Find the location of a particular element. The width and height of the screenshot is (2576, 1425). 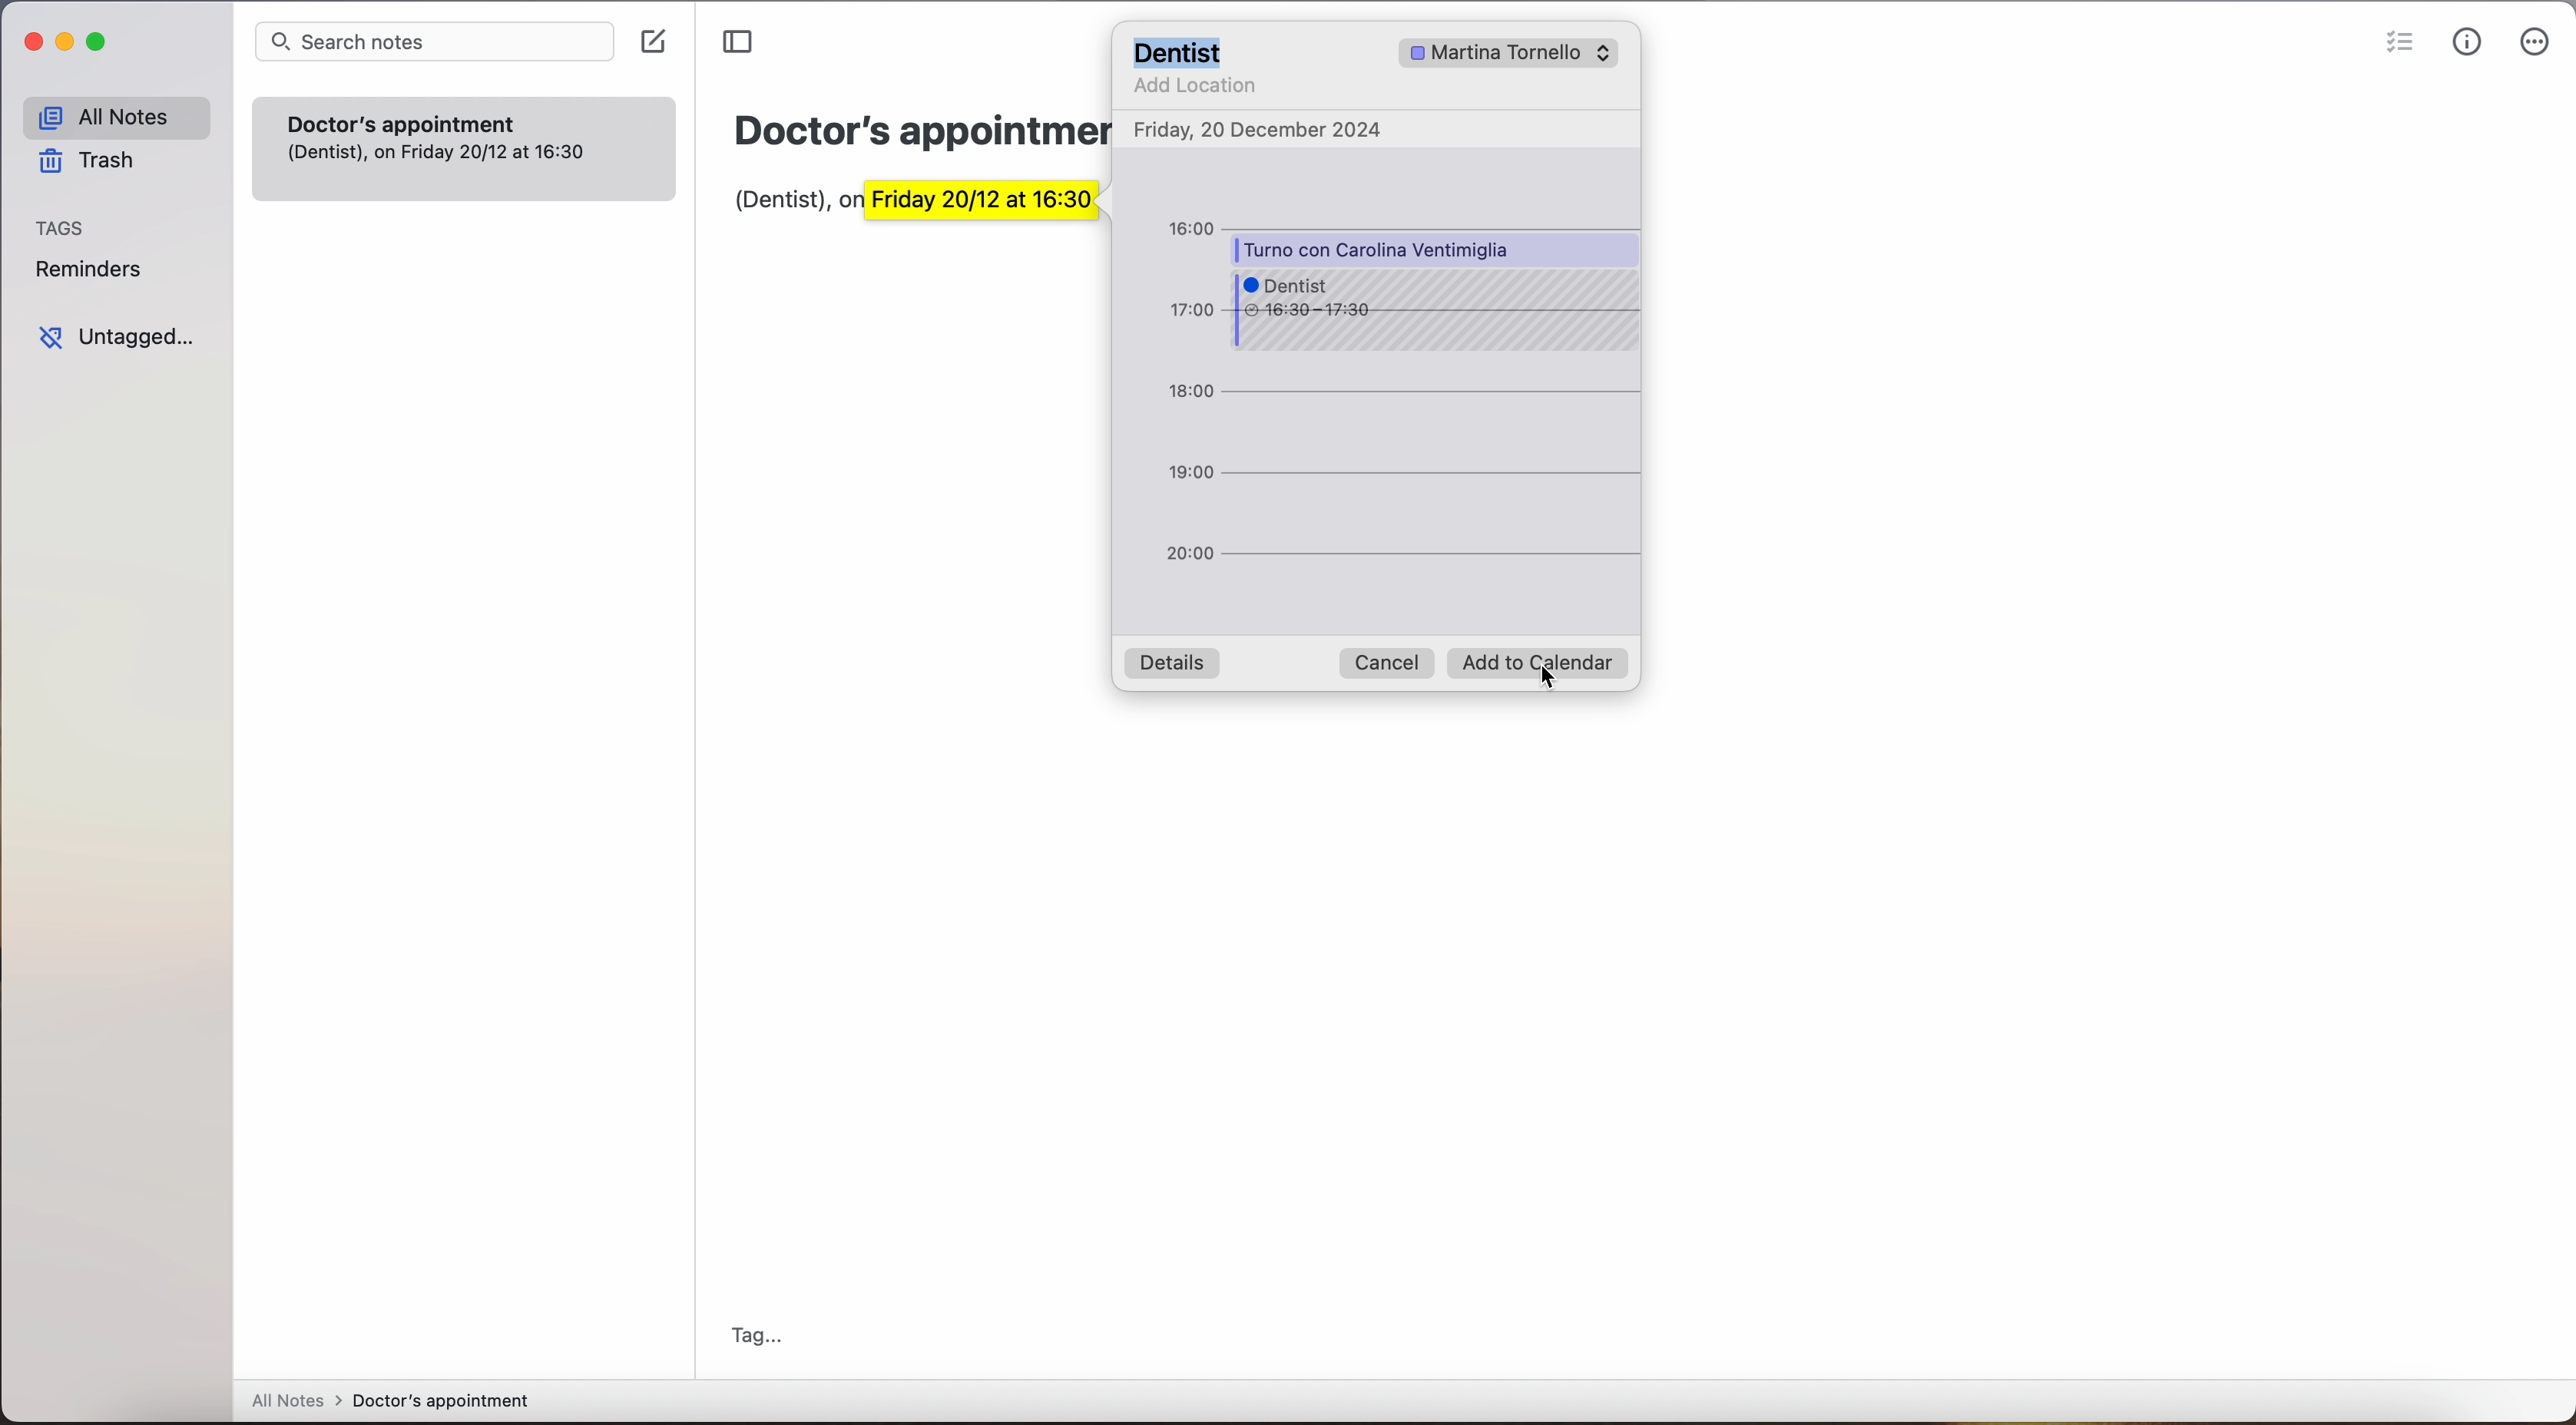

Cursor is located at coordinates (1559, 699).